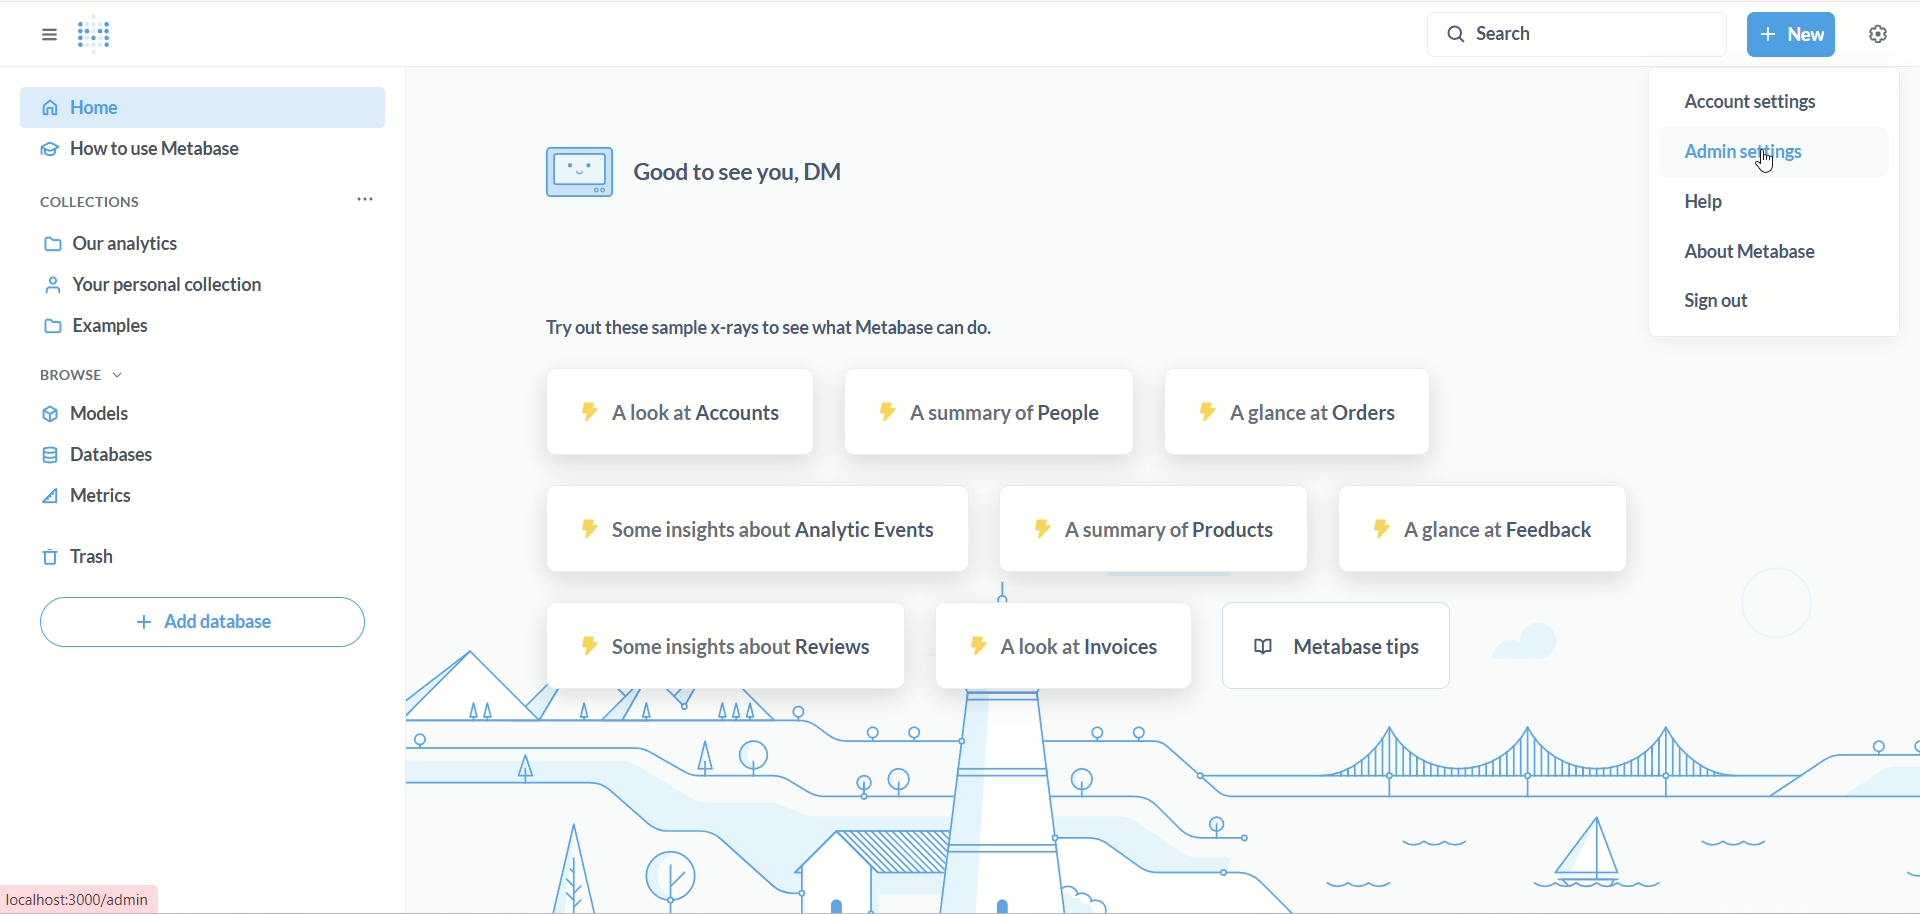  I want to click on about metabase, so click(1754, 255).